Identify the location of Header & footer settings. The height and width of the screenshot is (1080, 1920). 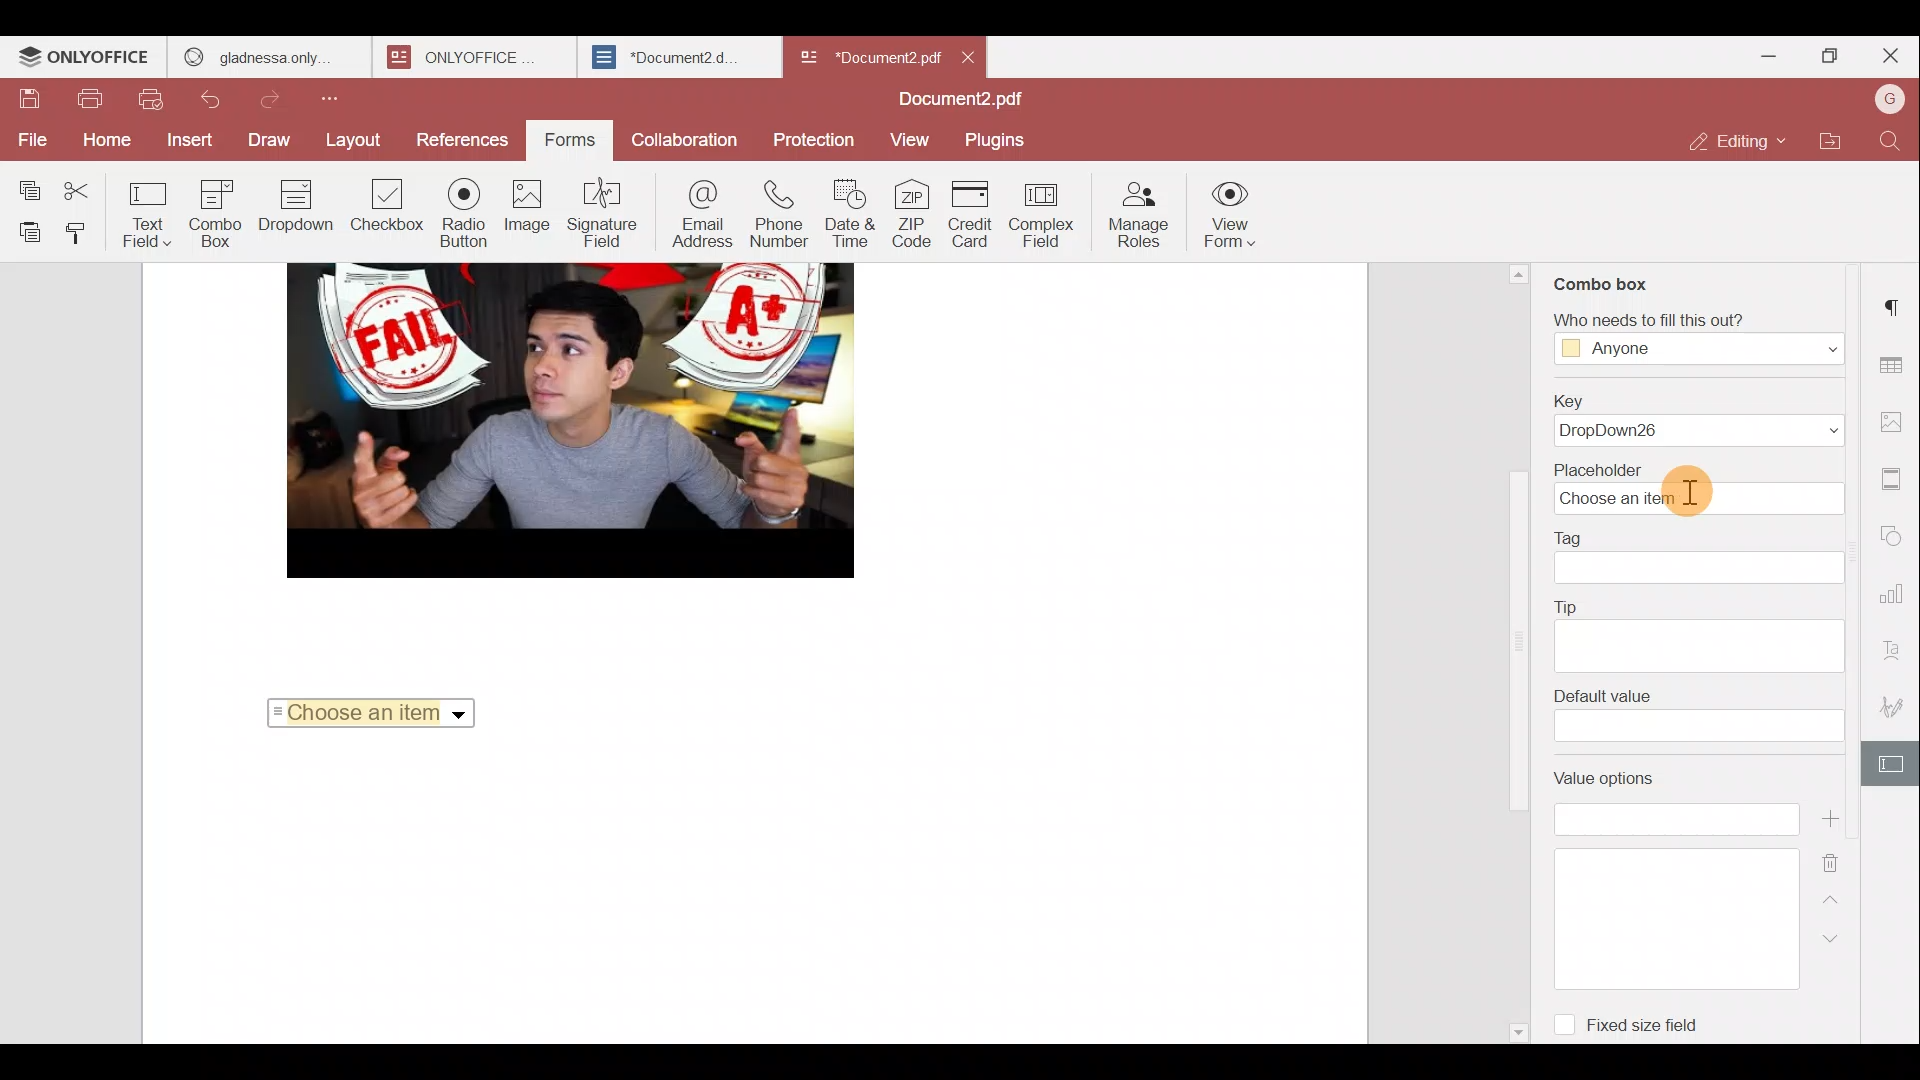
(1894, 480).